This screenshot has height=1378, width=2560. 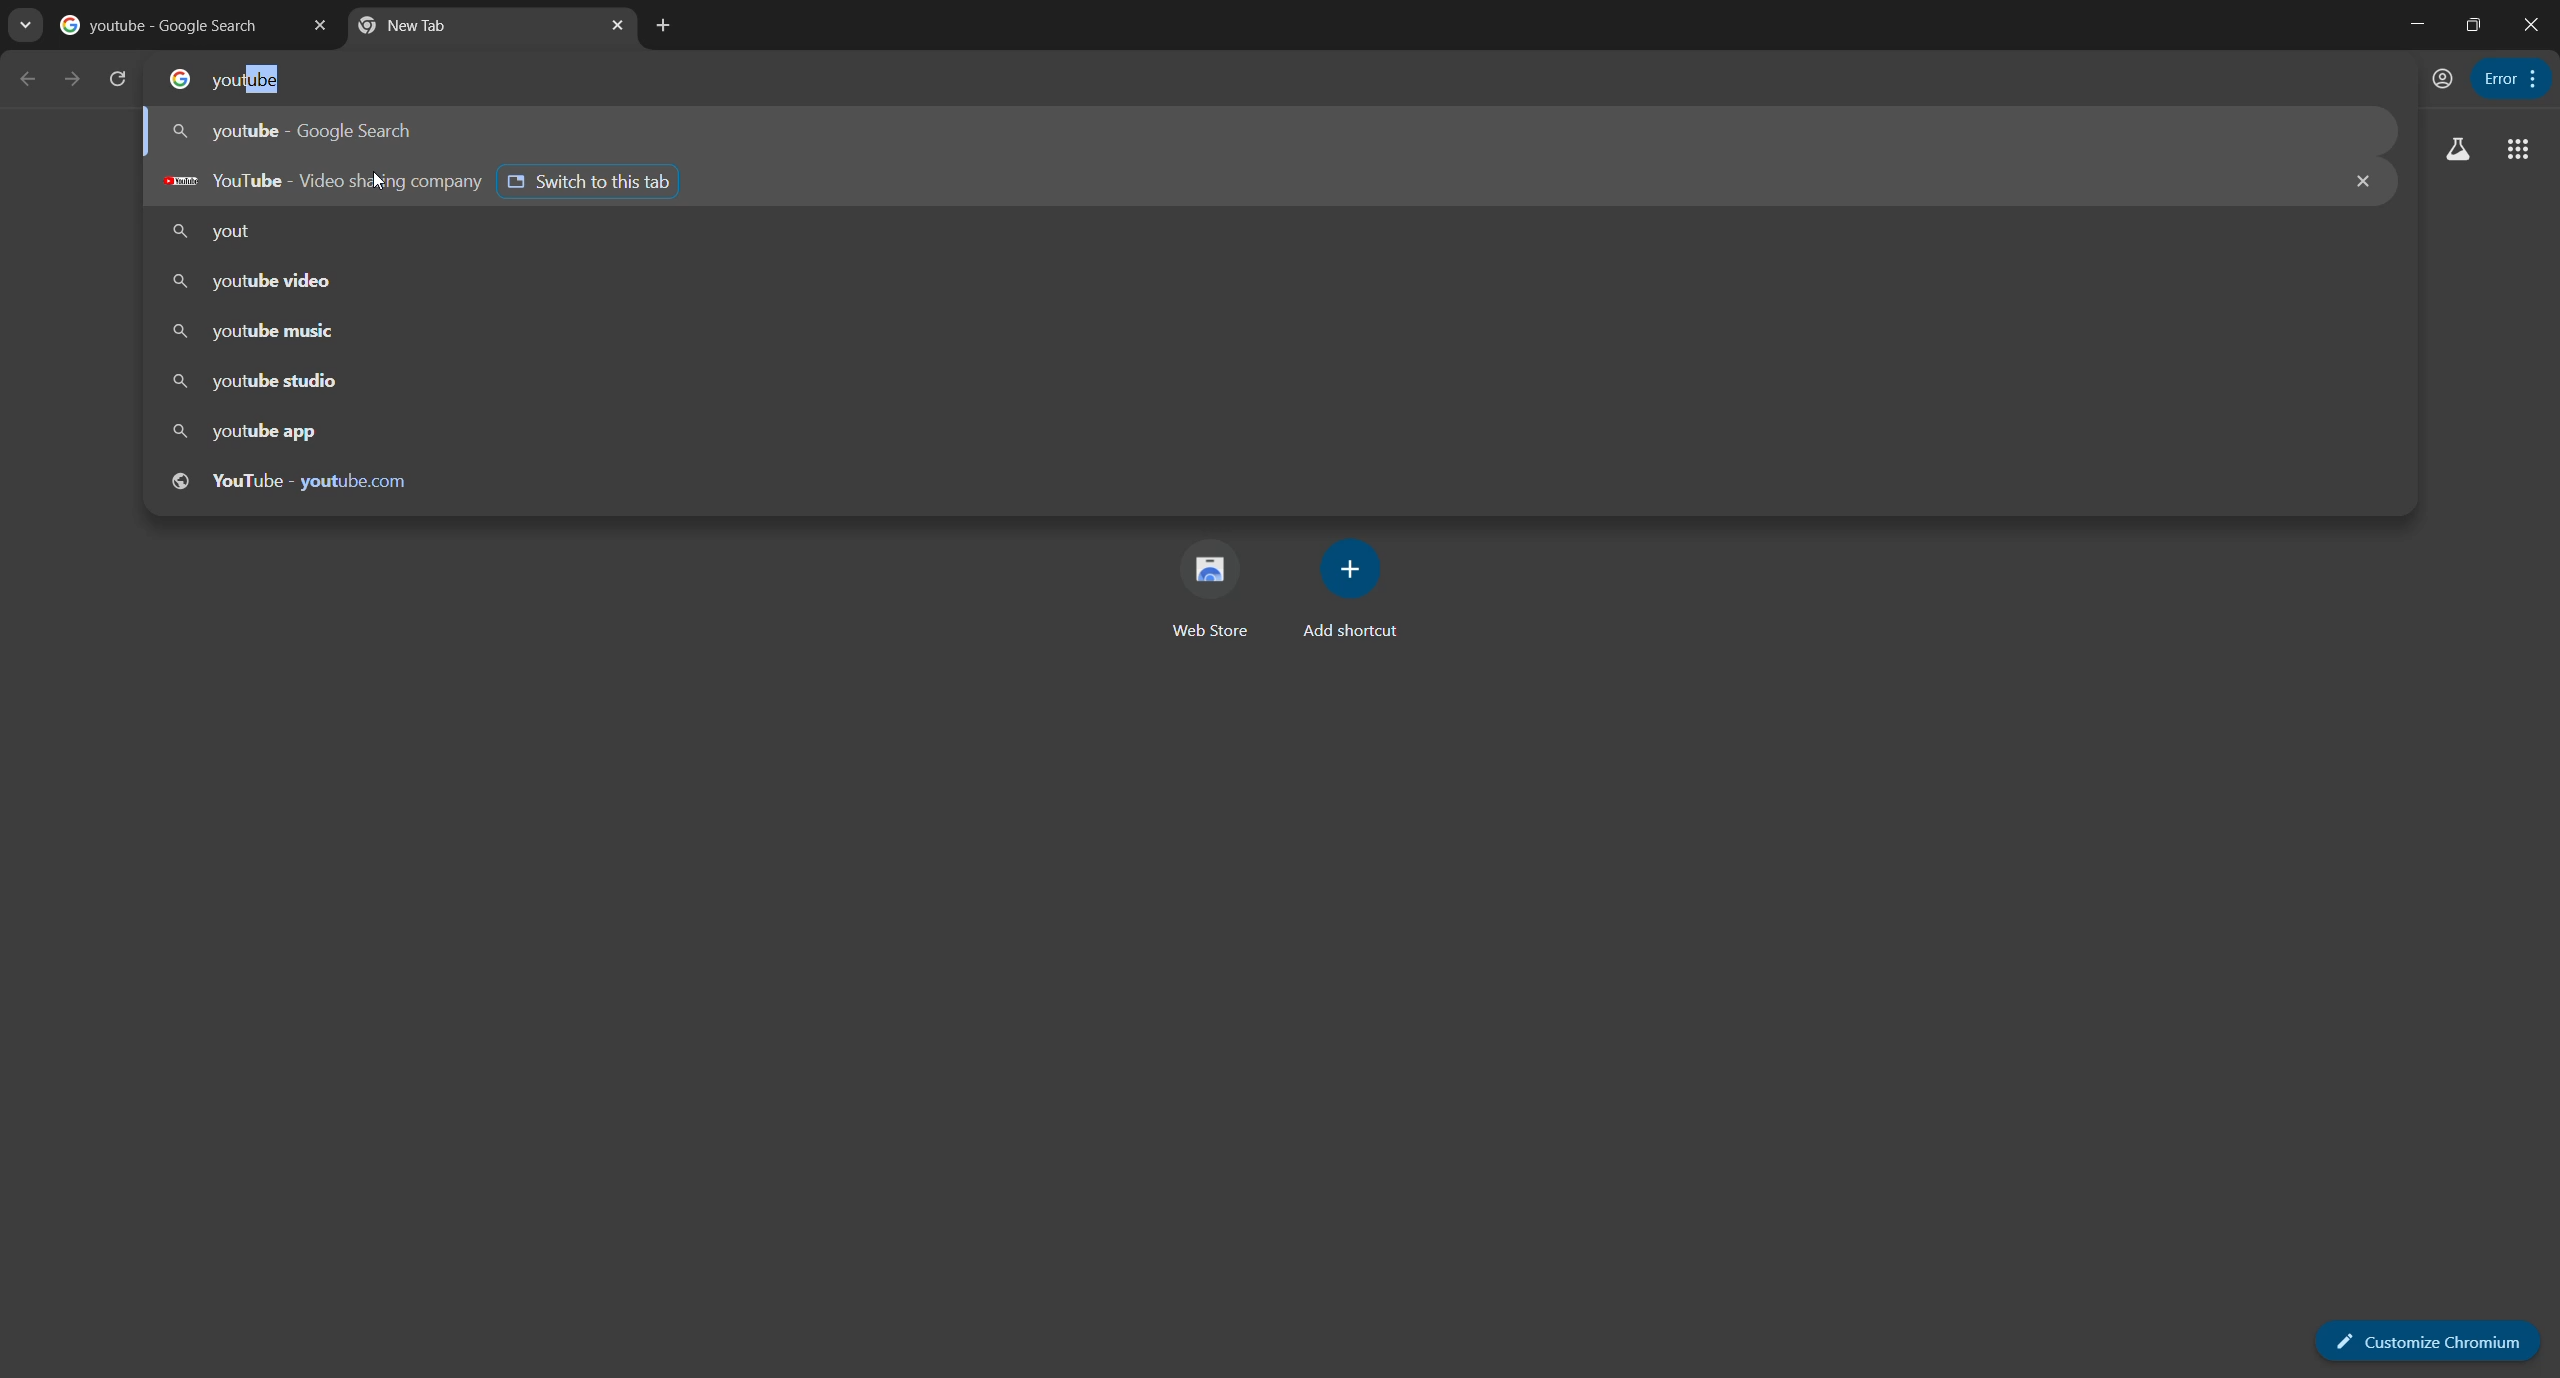 I want to click on account, so click(x=2439, y=78).